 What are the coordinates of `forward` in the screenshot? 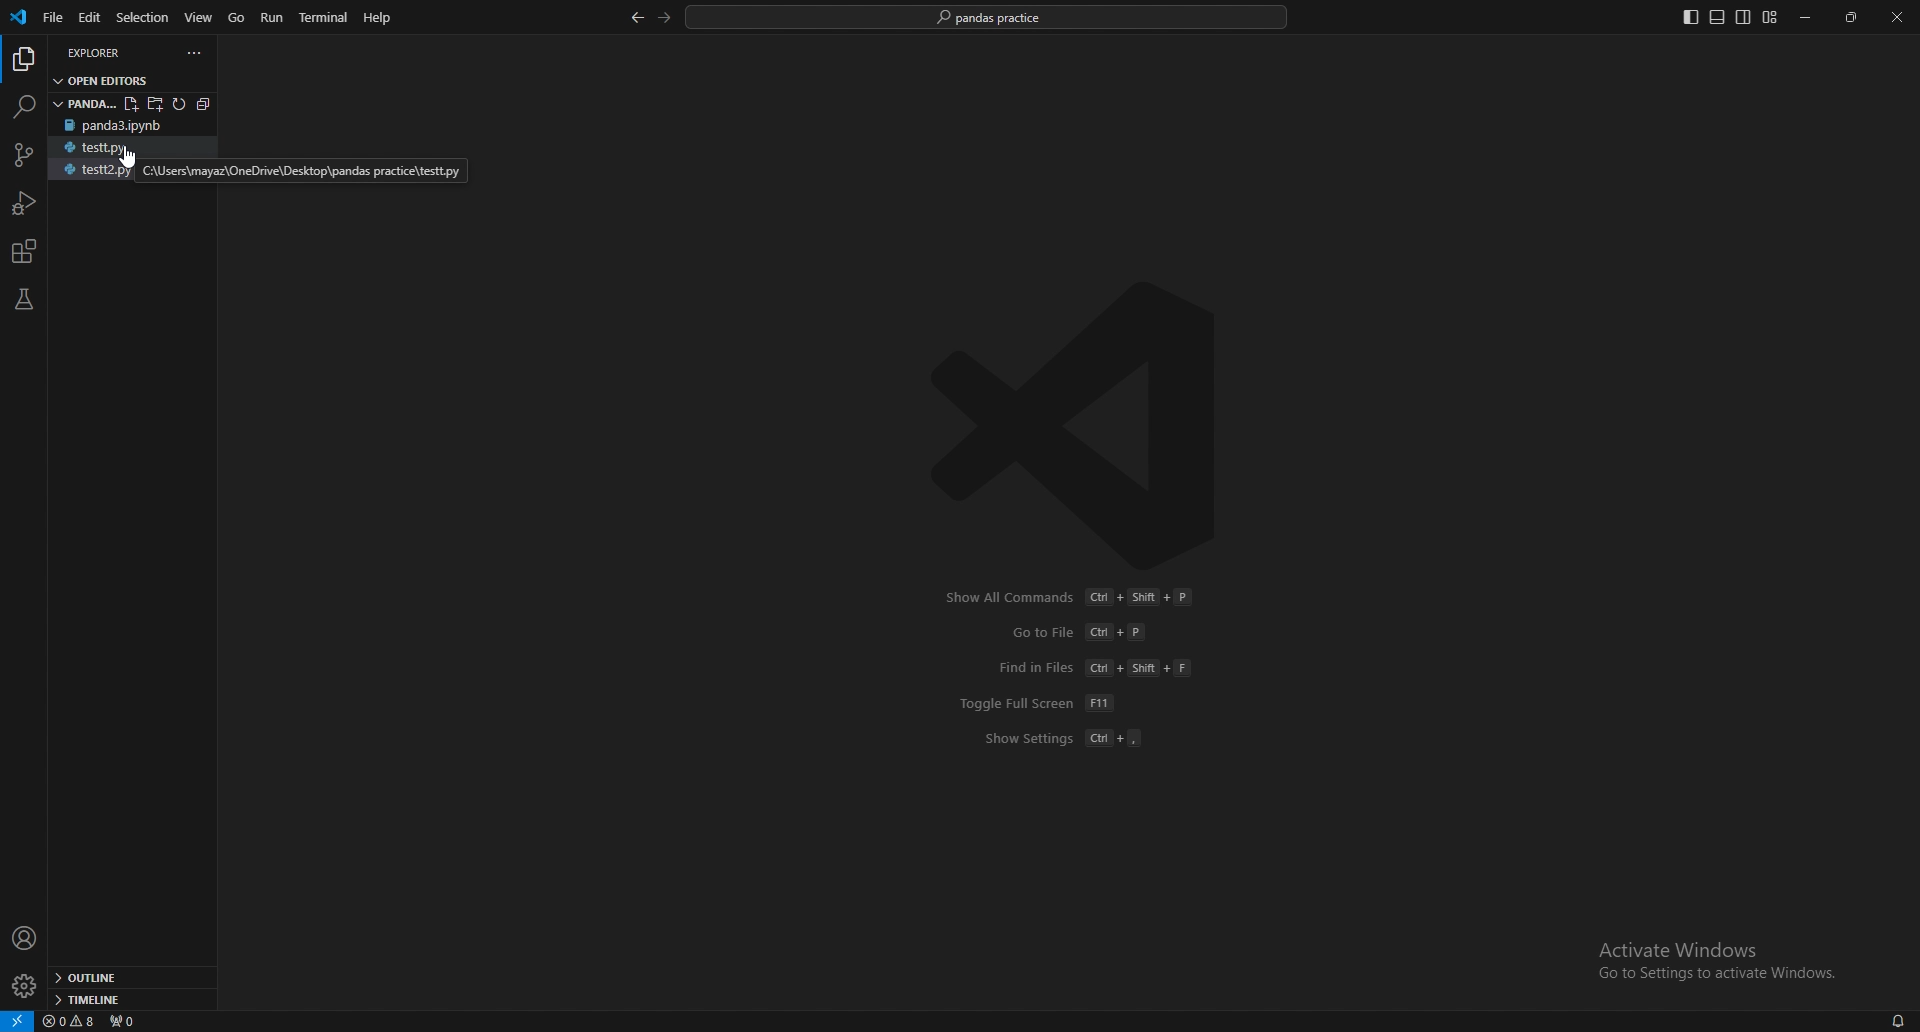 It's located at (665, 17).